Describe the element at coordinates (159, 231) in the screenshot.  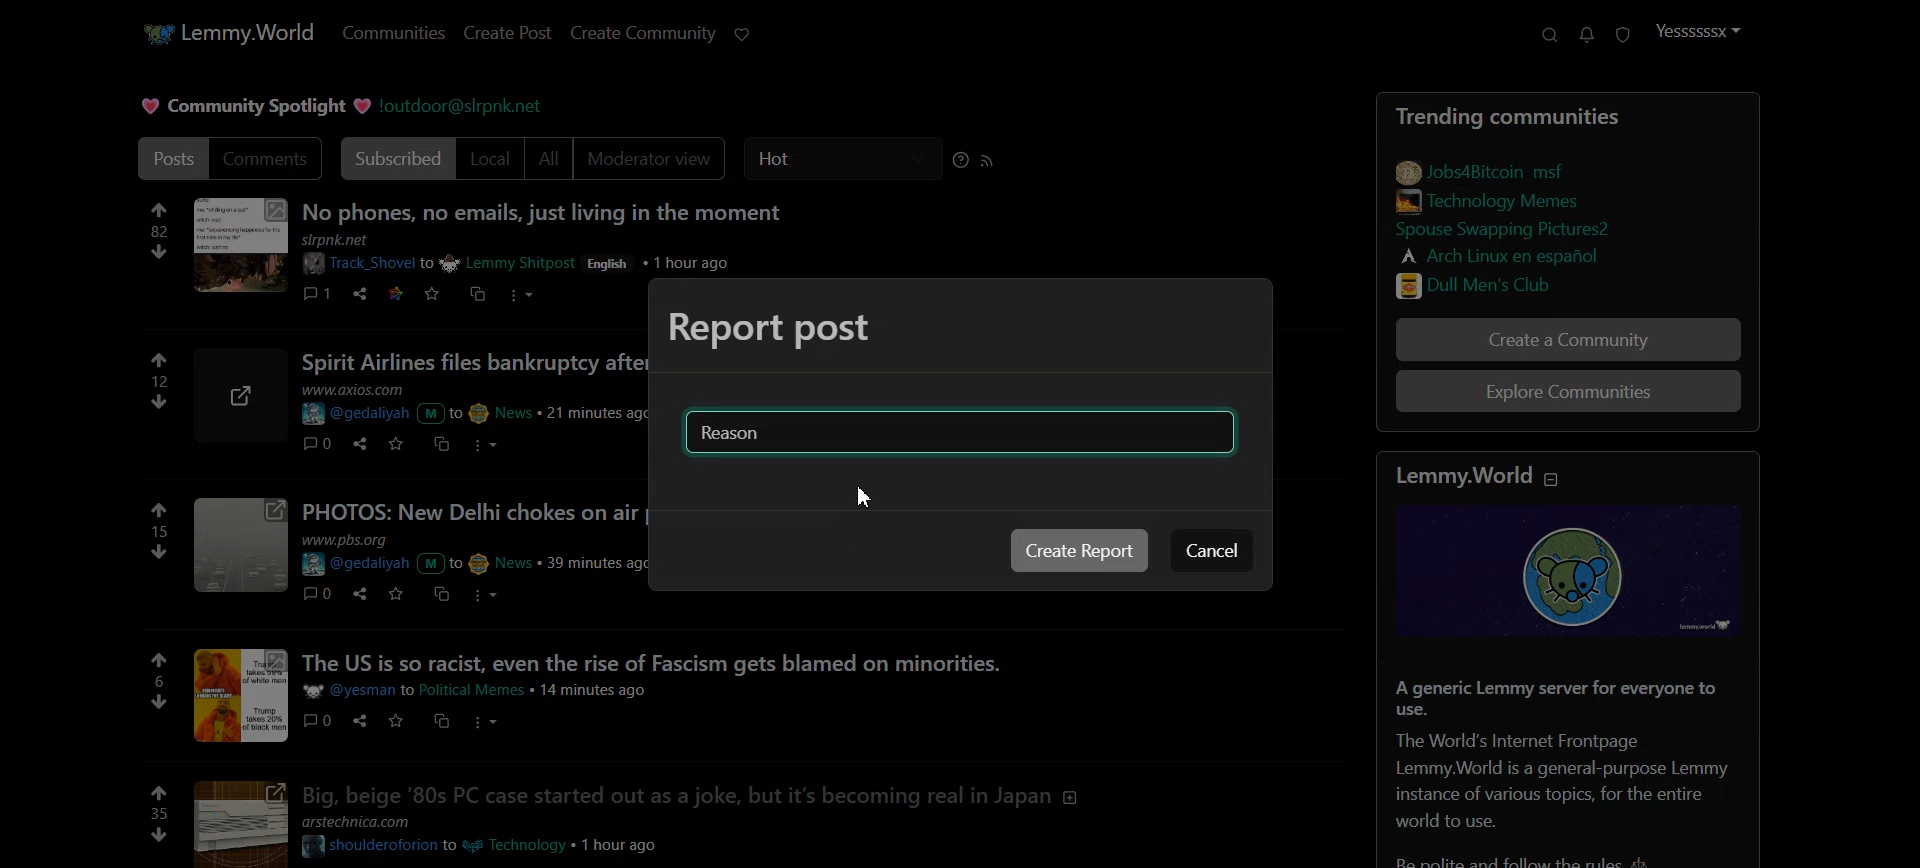
I see `numbers` at that location.